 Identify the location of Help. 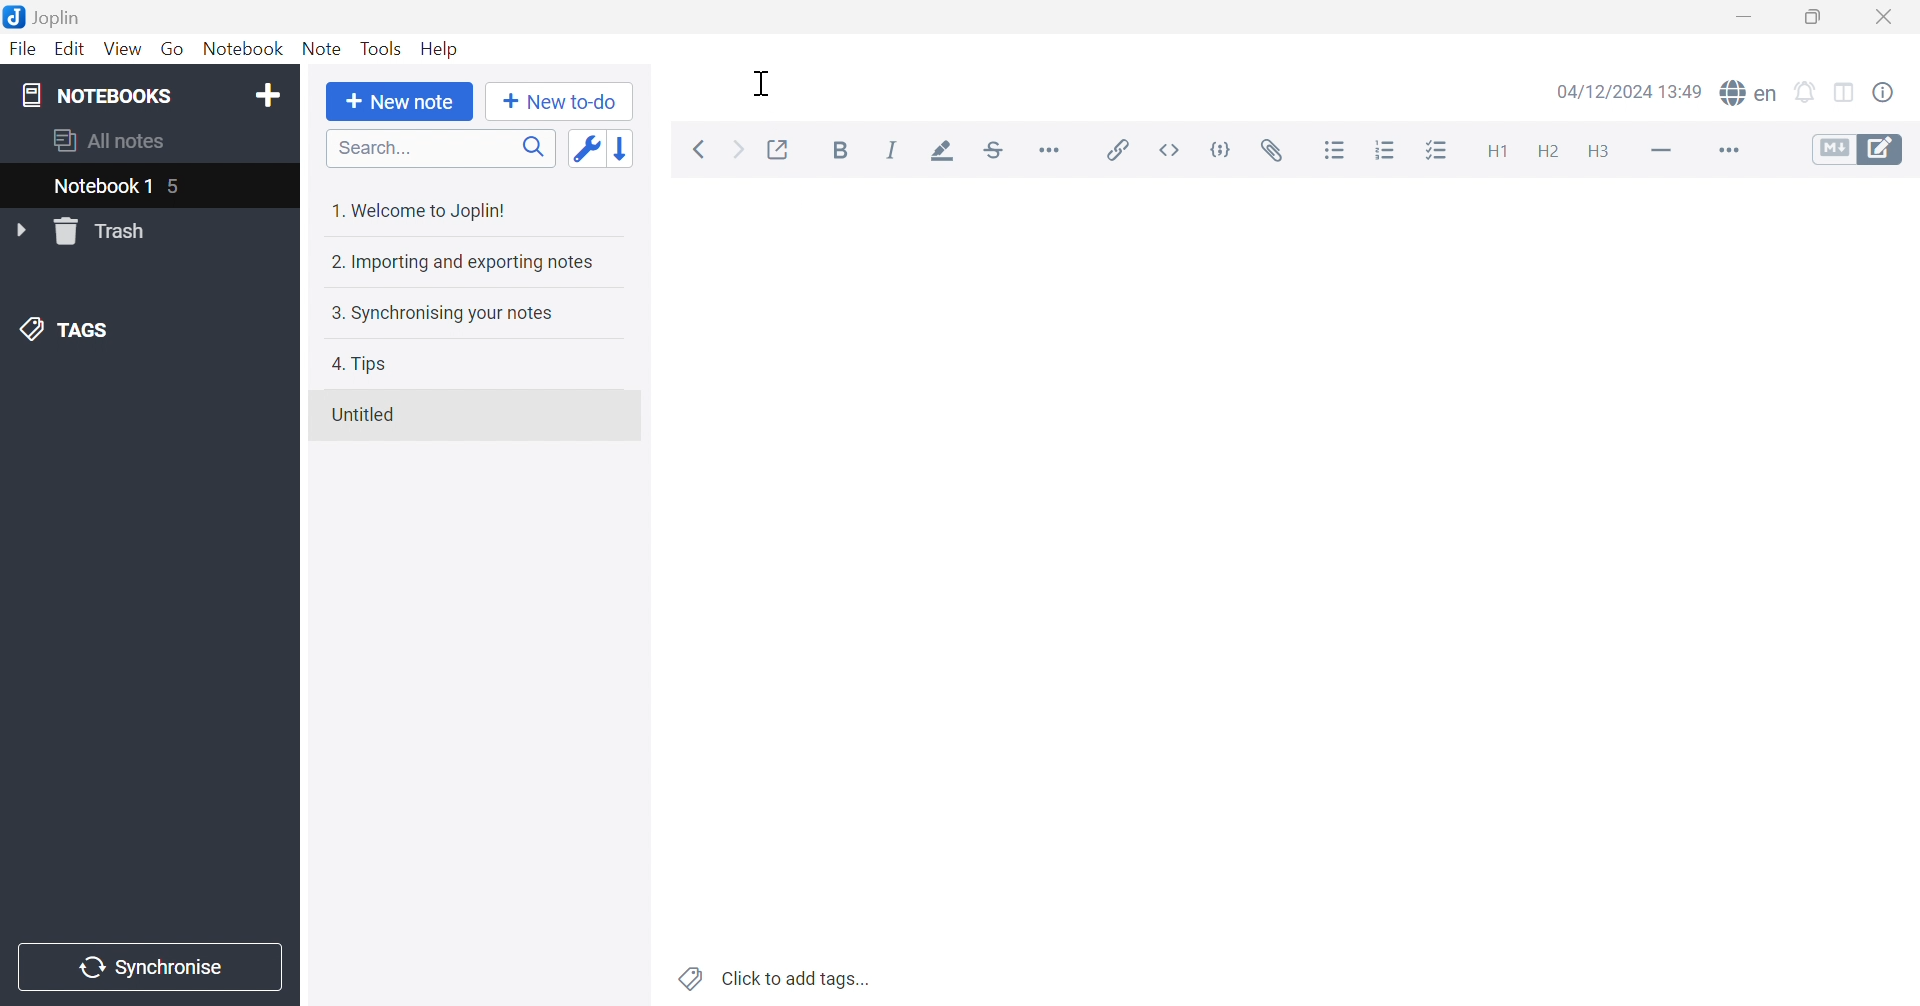
(445, 50).